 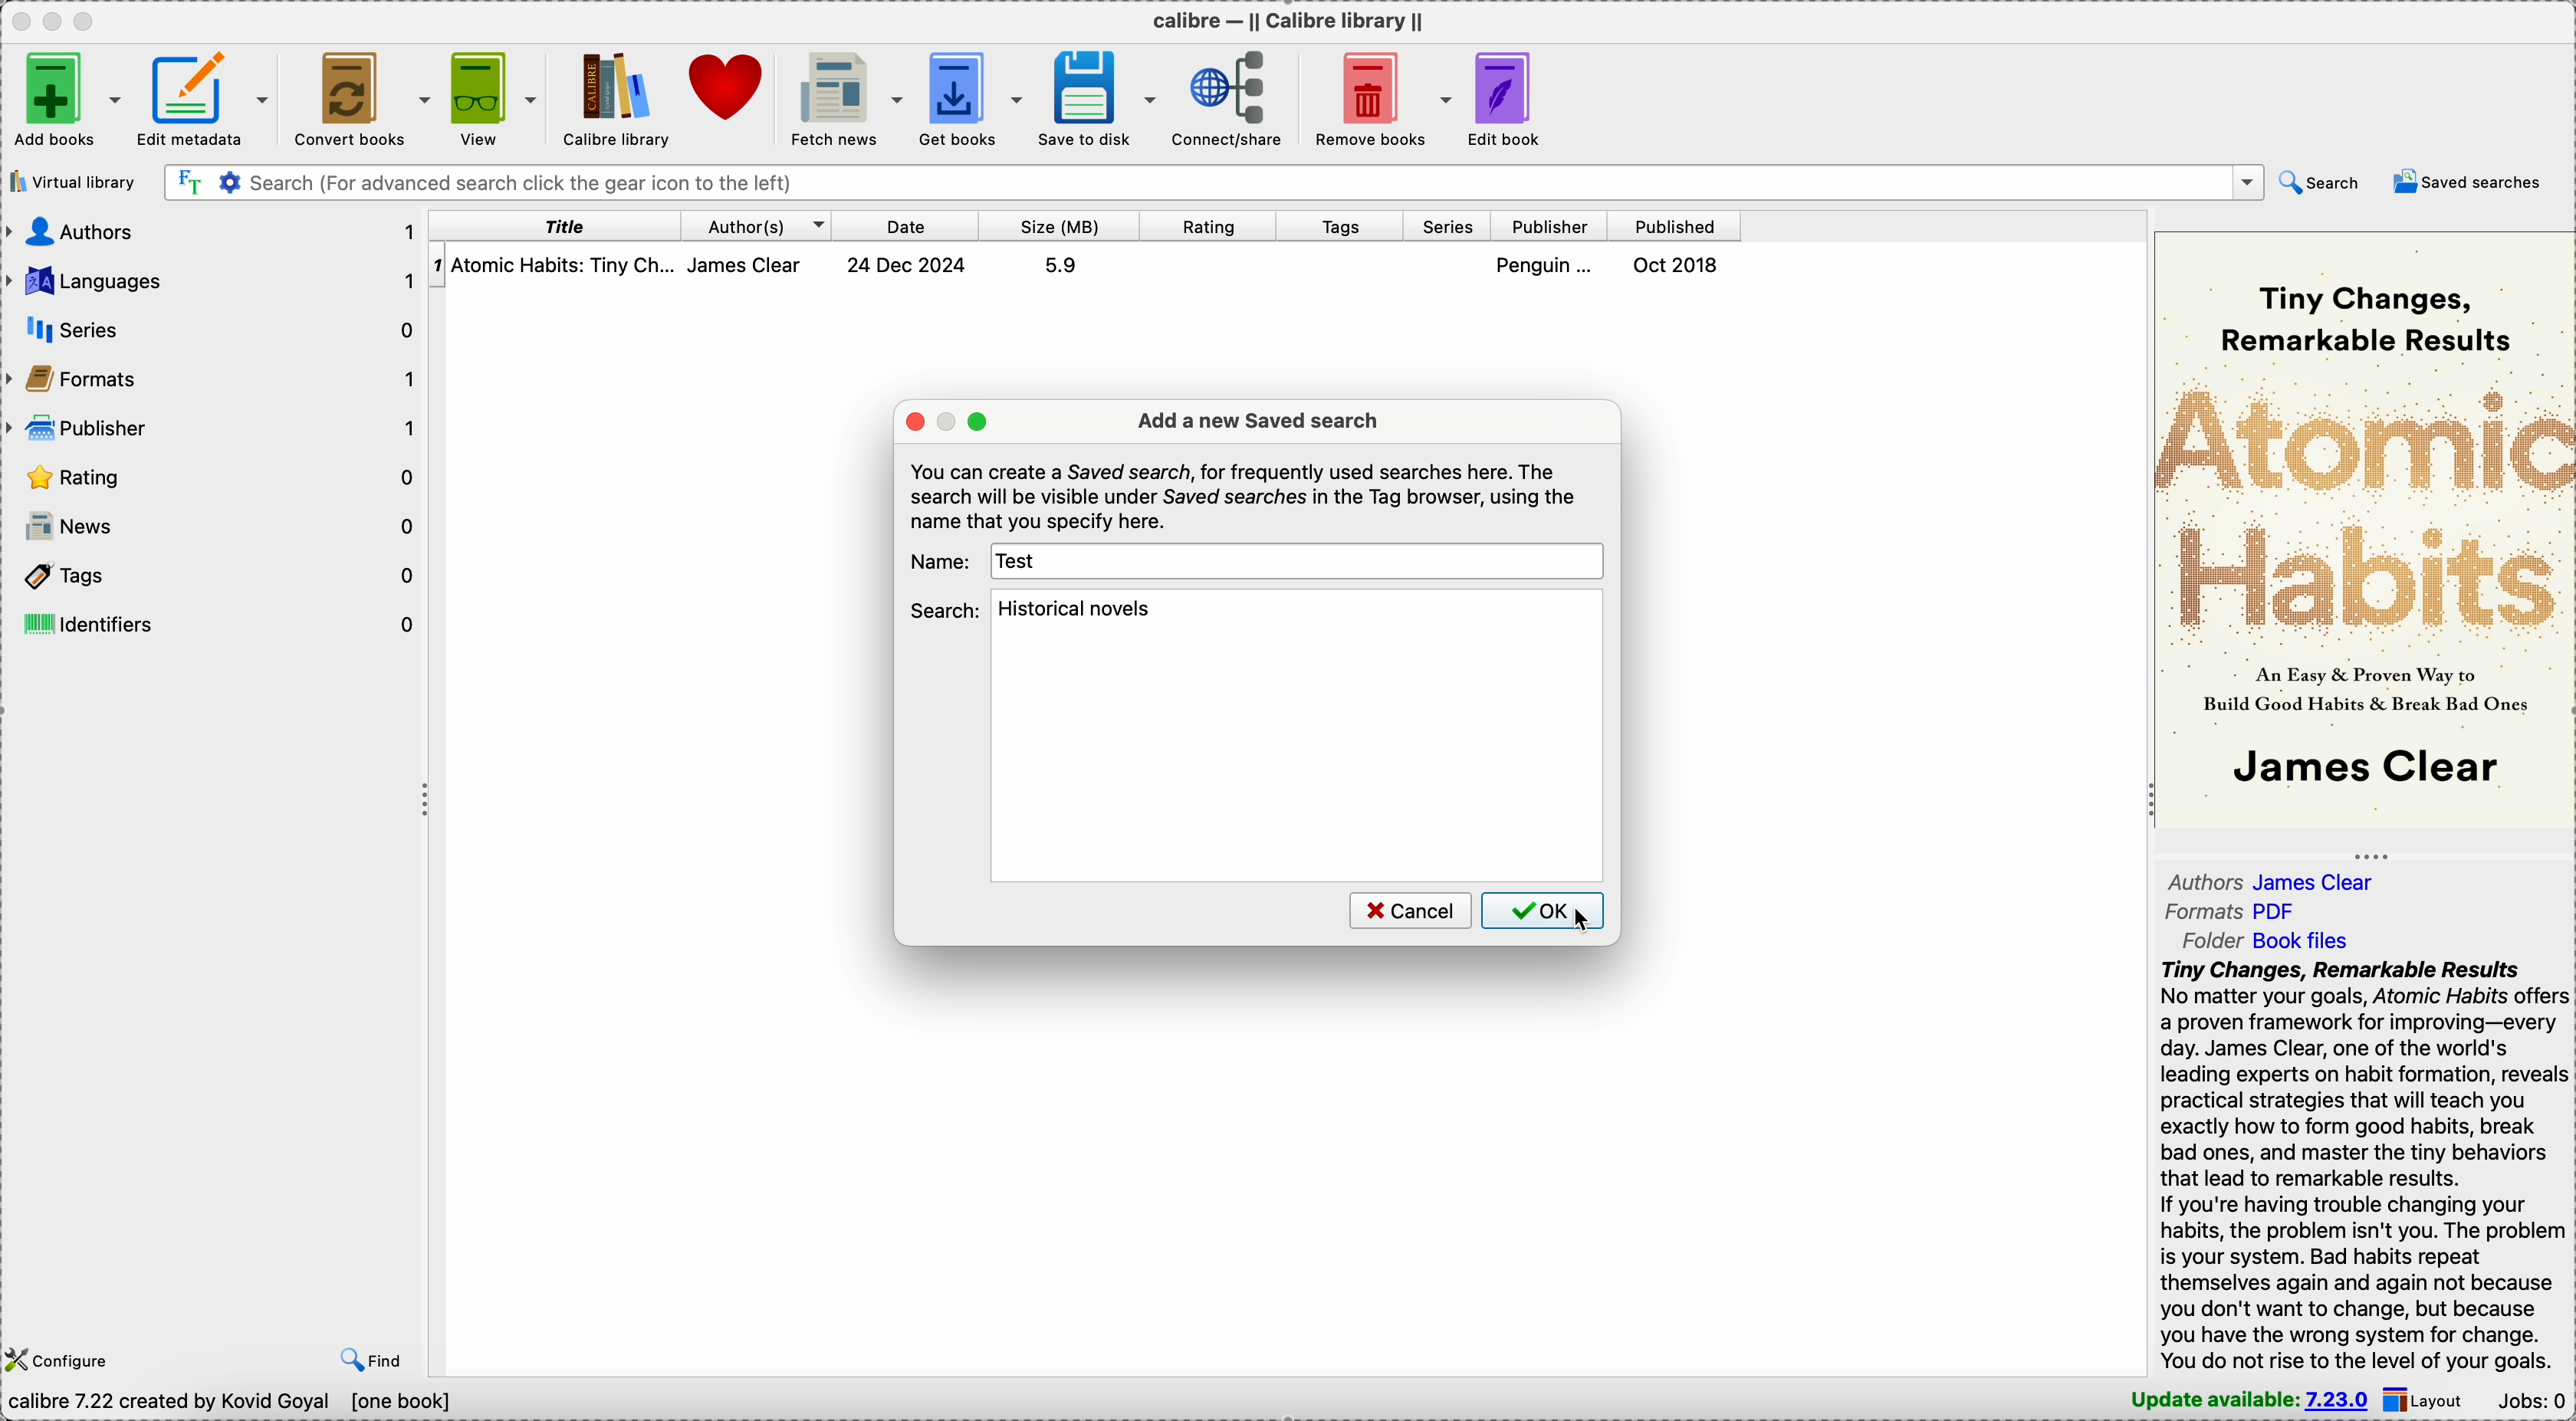 What do you see at coordinates (2362, 527) in the screenshot?
I see `book cover preview` at bounding box center [2362, 527].